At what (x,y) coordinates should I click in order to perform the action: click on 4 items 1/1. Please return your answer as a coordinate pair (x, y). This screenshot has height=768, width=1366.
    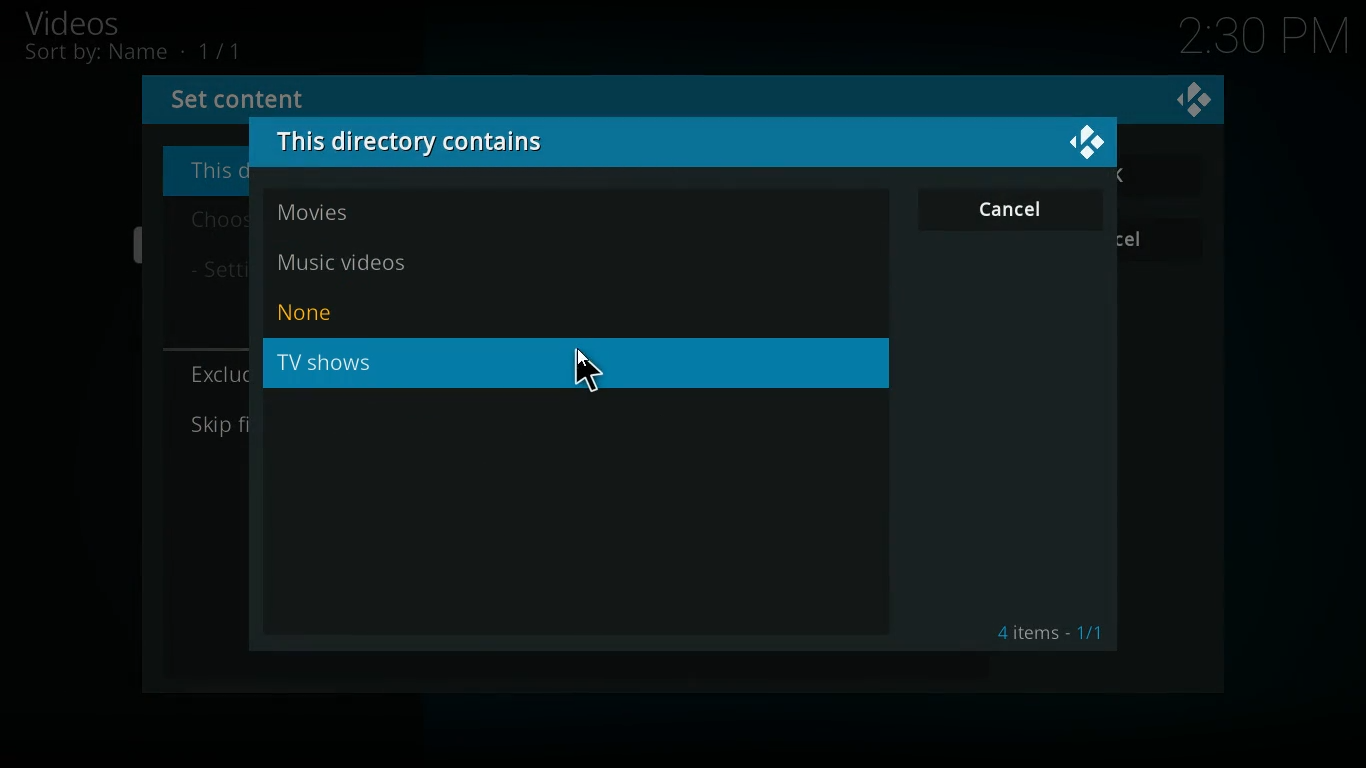
    Looking at the image, I should click on (1051, 633).